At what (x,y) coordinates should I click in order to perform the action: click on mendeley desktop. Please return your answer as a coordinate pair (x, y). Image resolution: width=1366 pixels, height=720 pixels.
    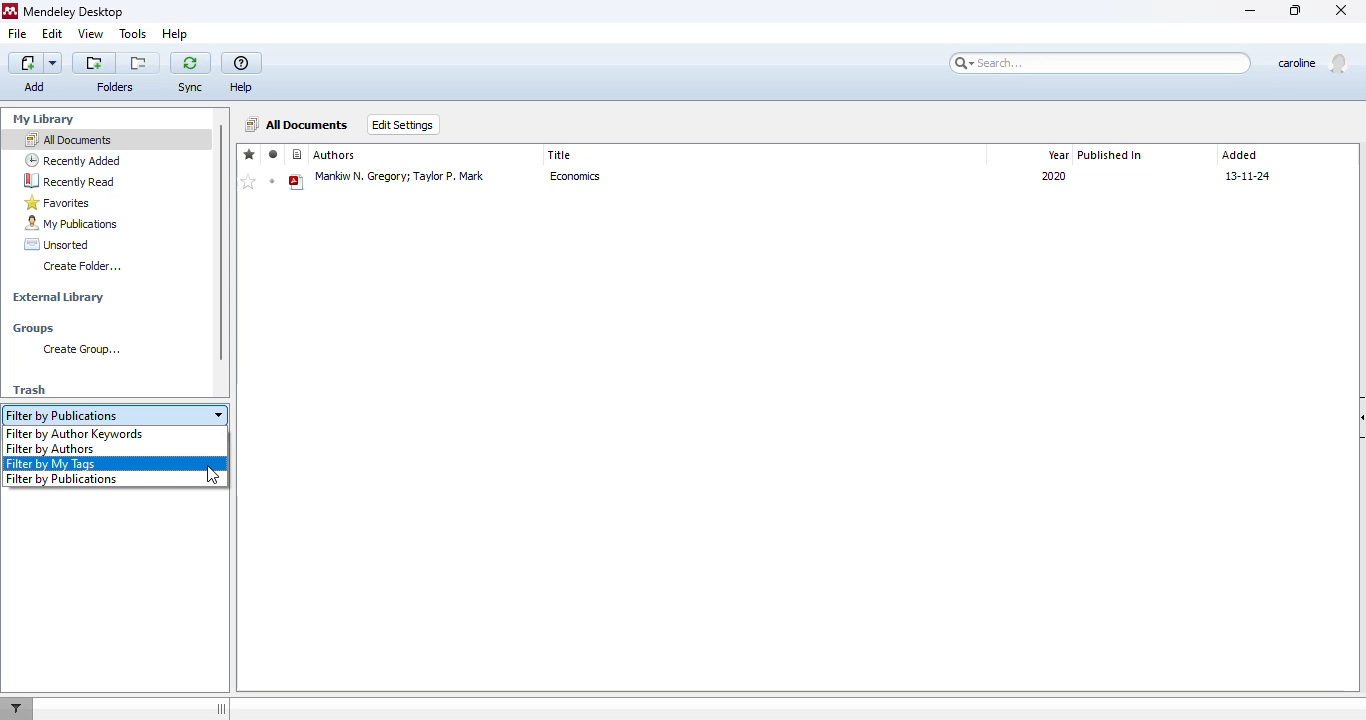
    Looking at the image, I should click on (73, 11).